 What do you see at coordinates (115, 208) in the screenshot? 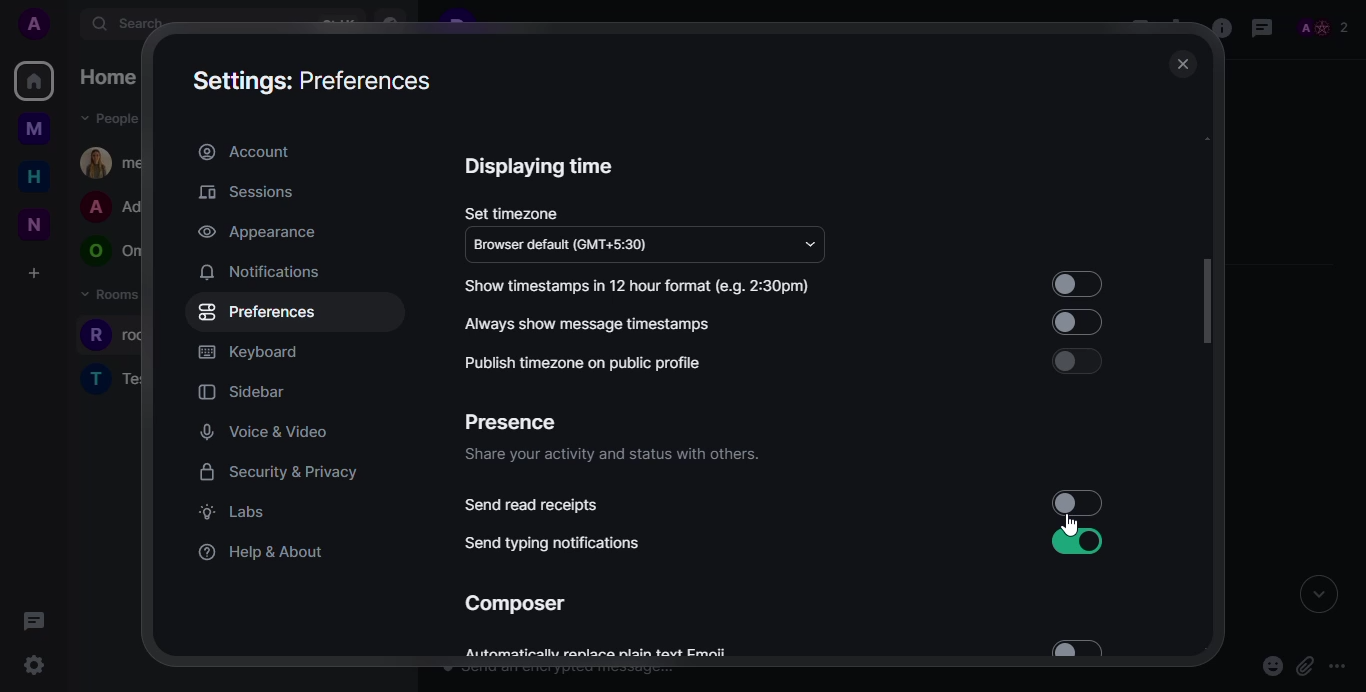
I see `people room` at bounding box center [115, 208].